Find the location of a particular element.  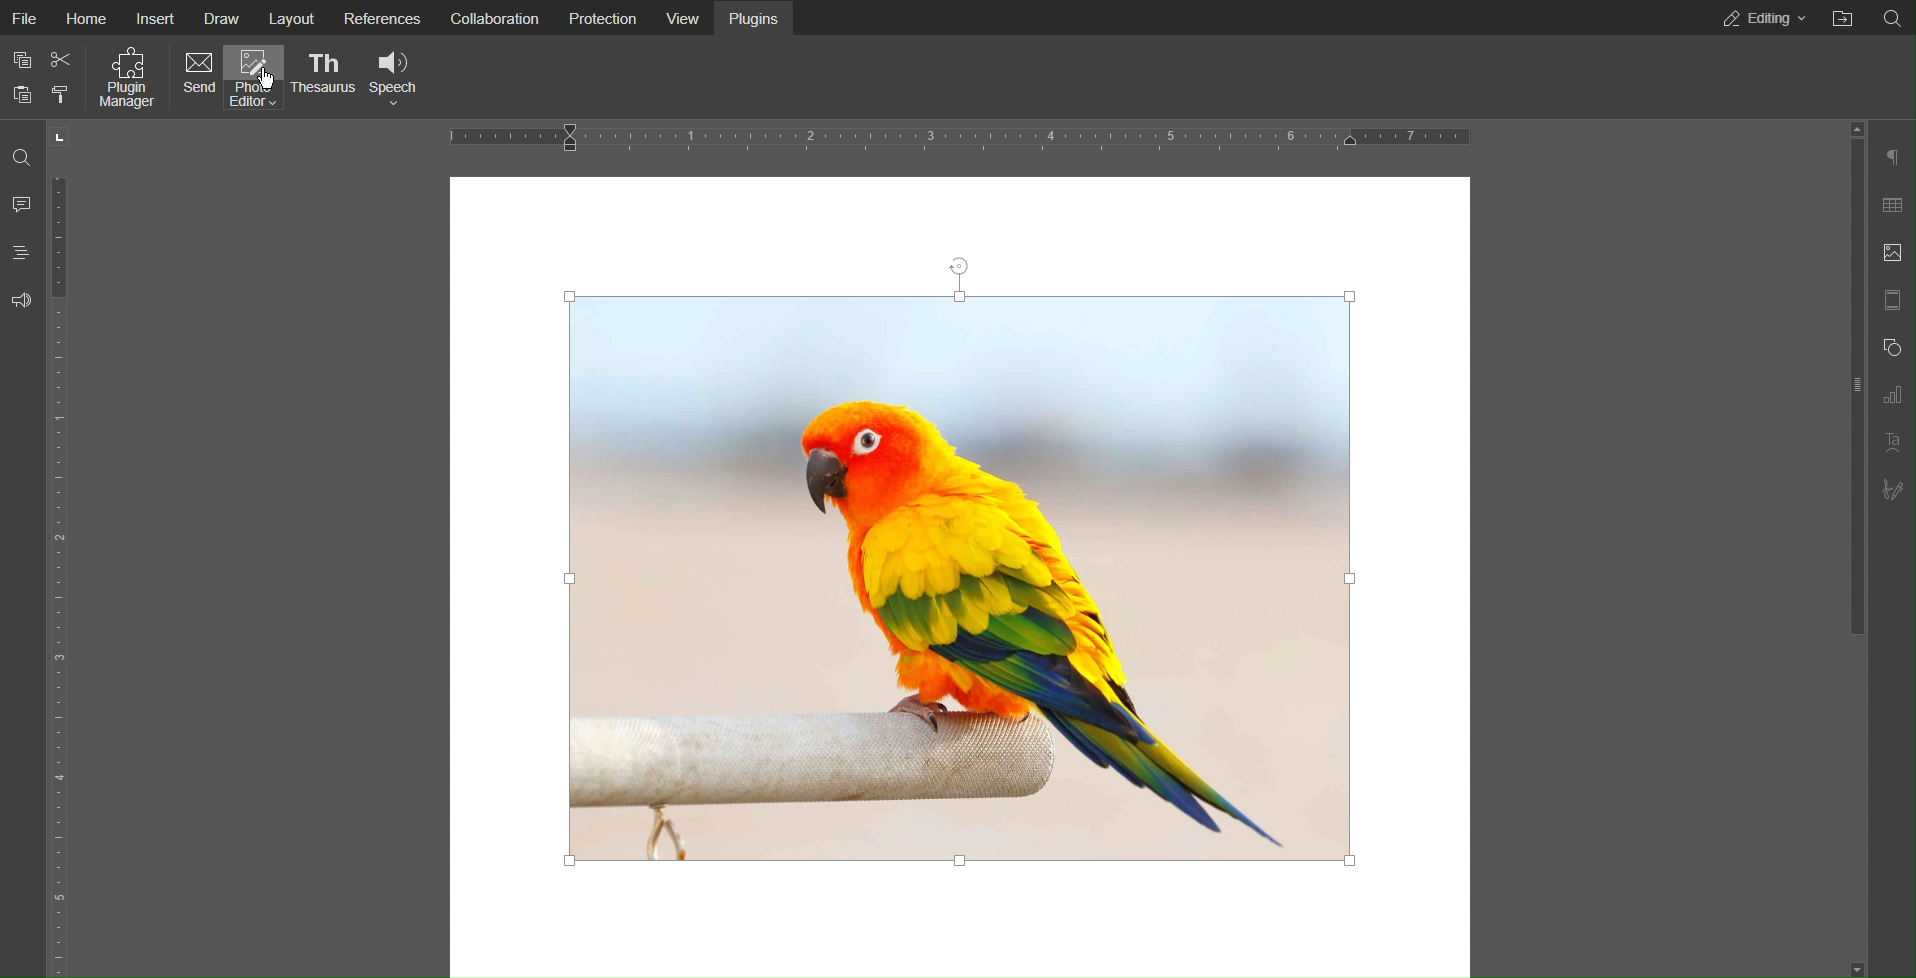

File is located at coordinates (28, 16).